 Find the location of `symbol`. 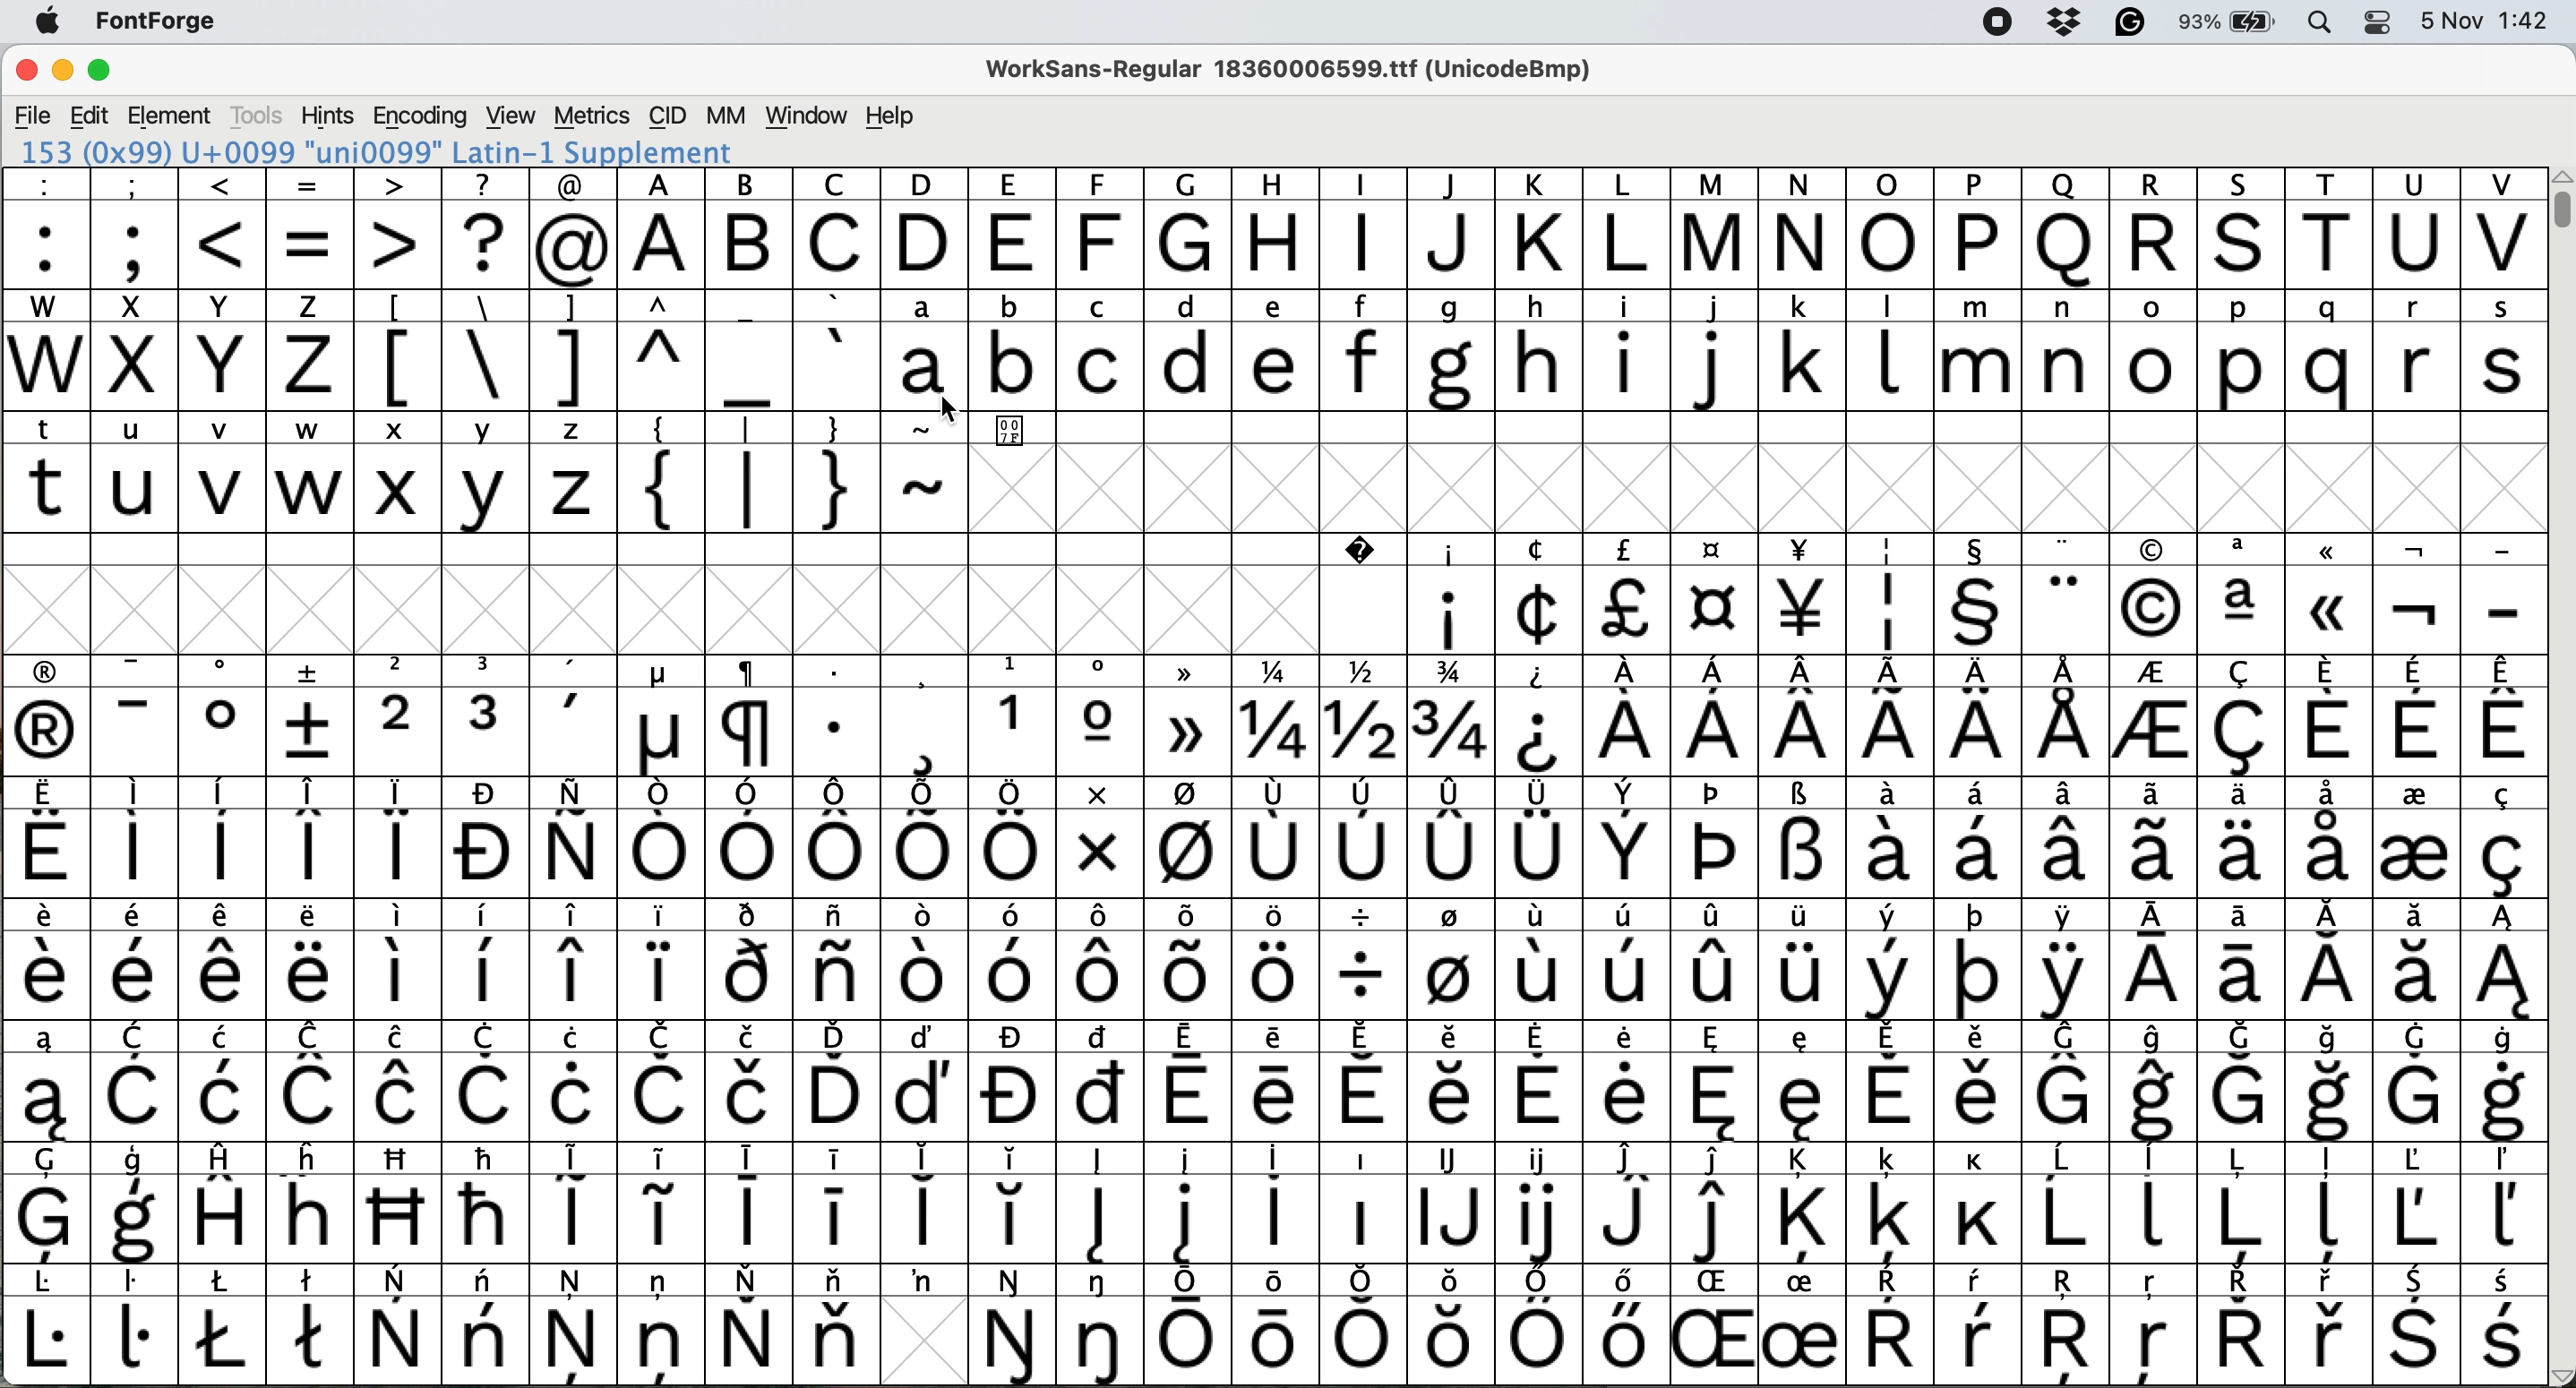

symbol is located at coordinates (136, 716).